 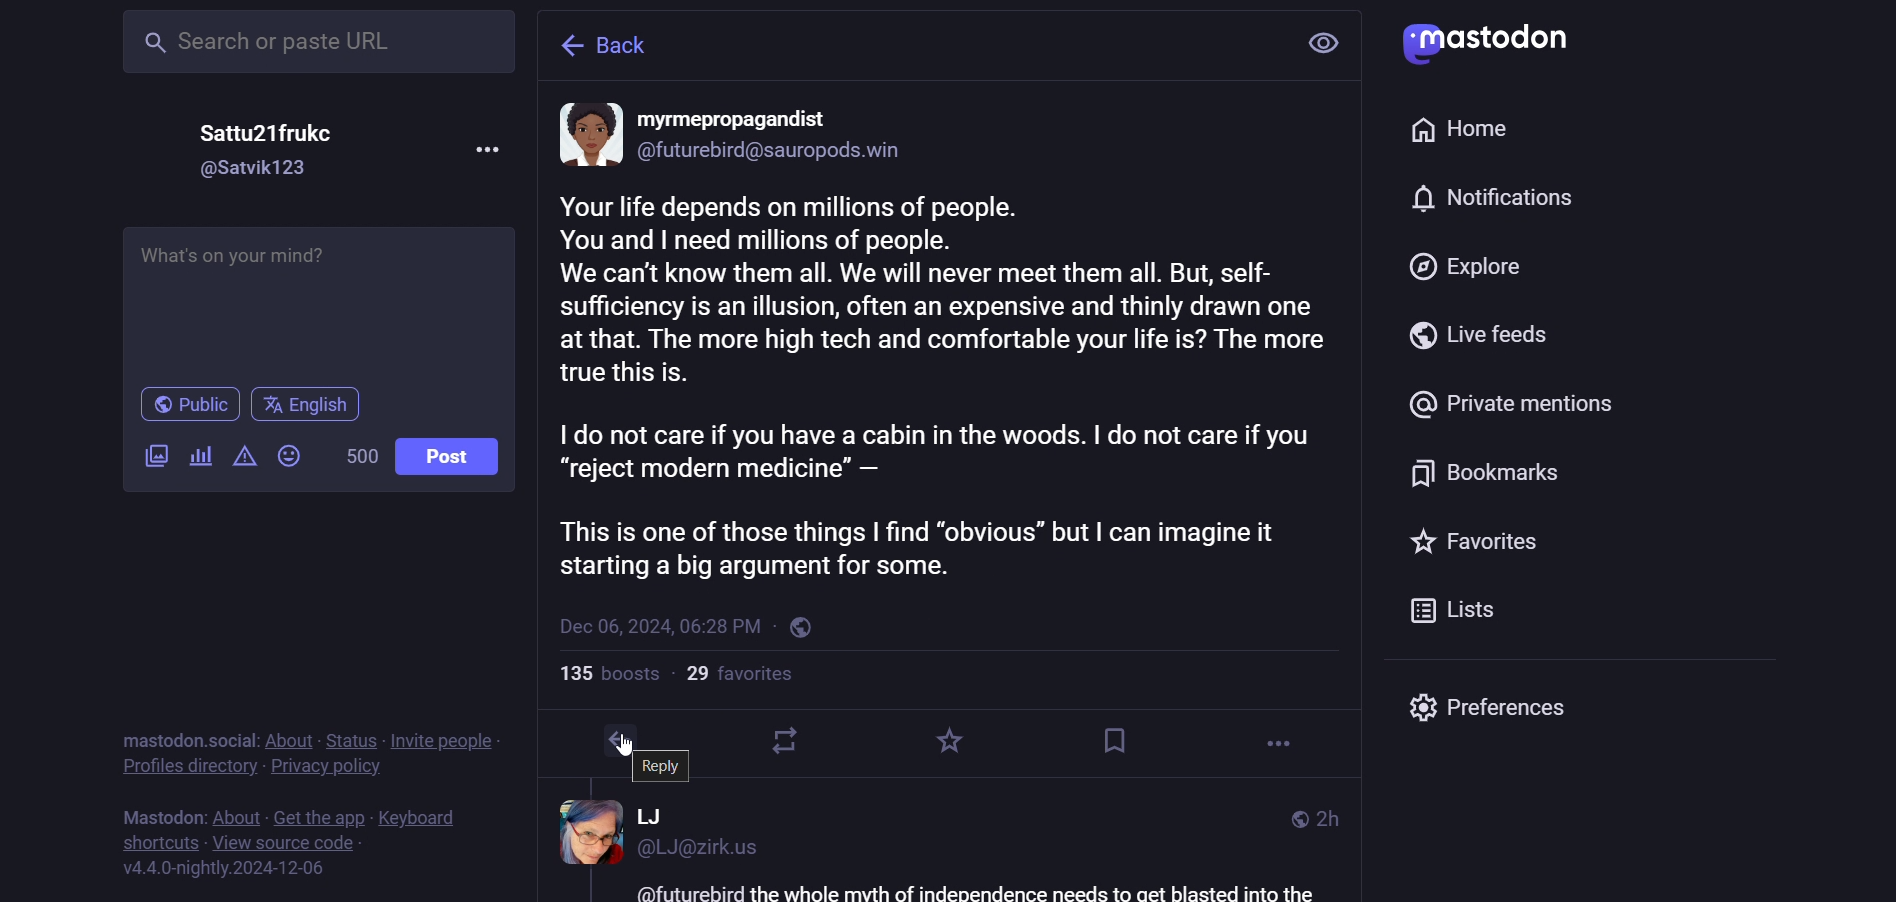 What do you see at coordinates (1496, 200) in the screenshot?
I see `notification` at bounding box center [1496, 200].